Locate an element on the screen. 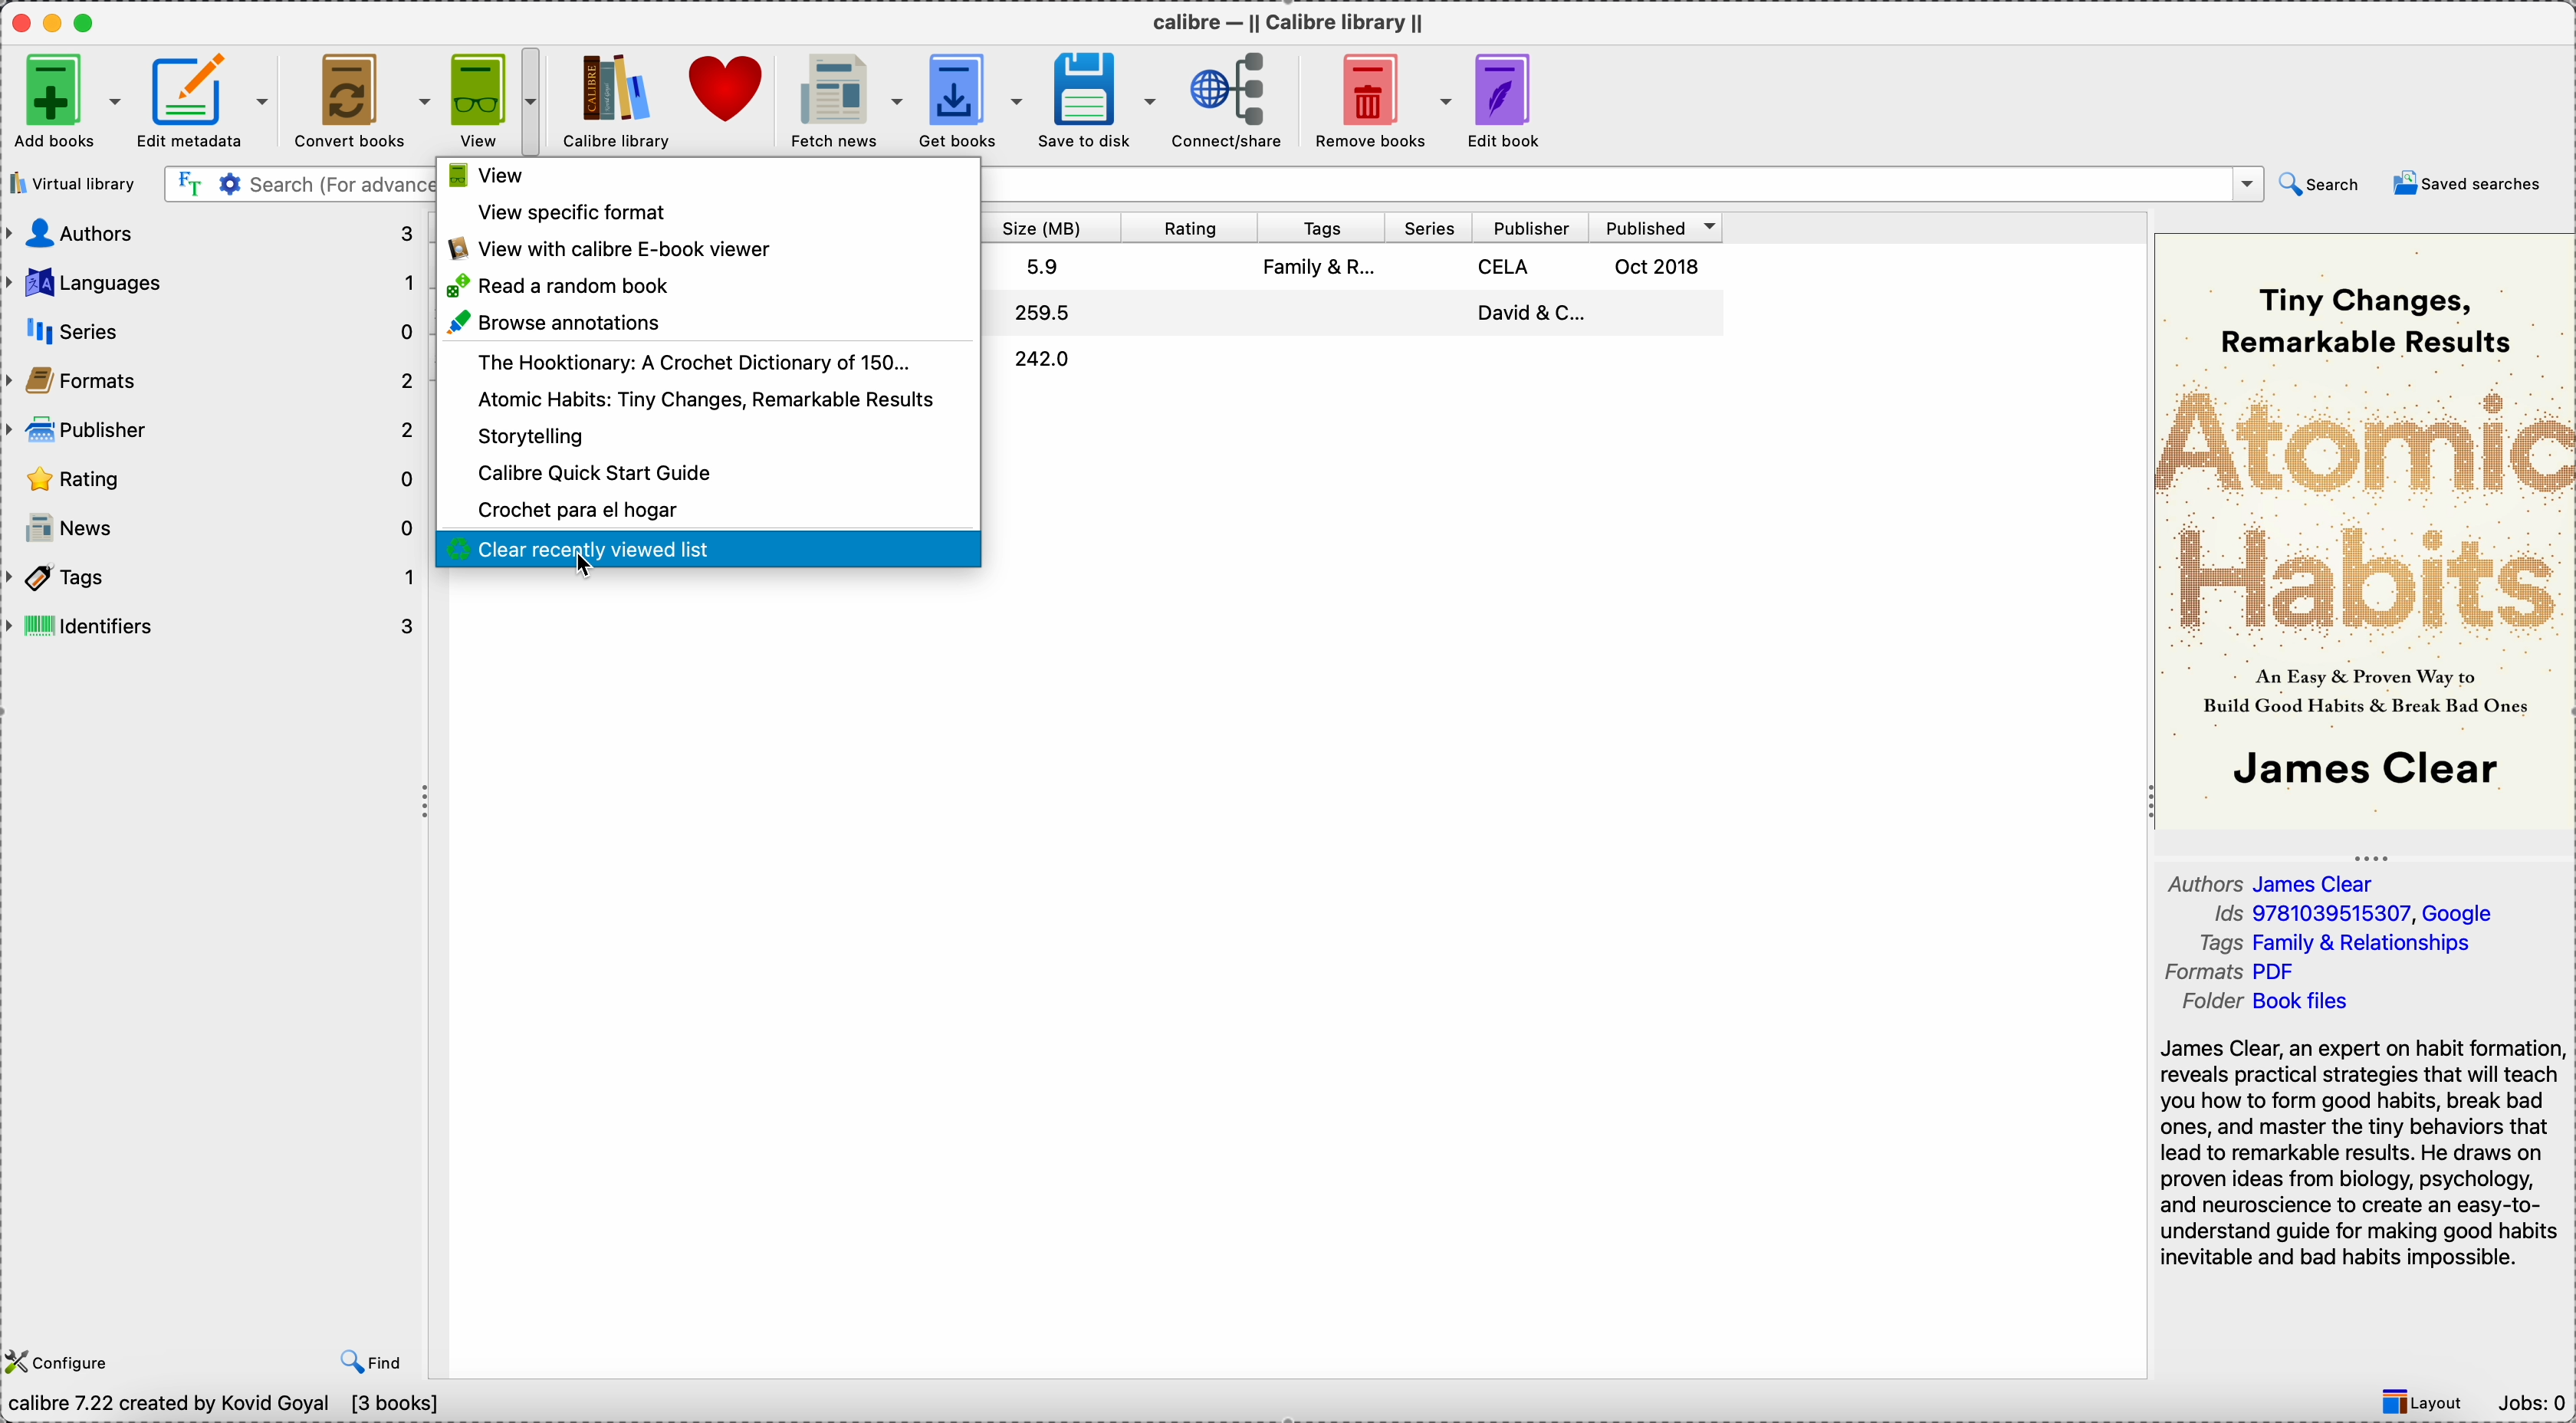 Image resolution: width=2576 pixels, height=1423 pixels. rating is located at coordinates (1194, 226).